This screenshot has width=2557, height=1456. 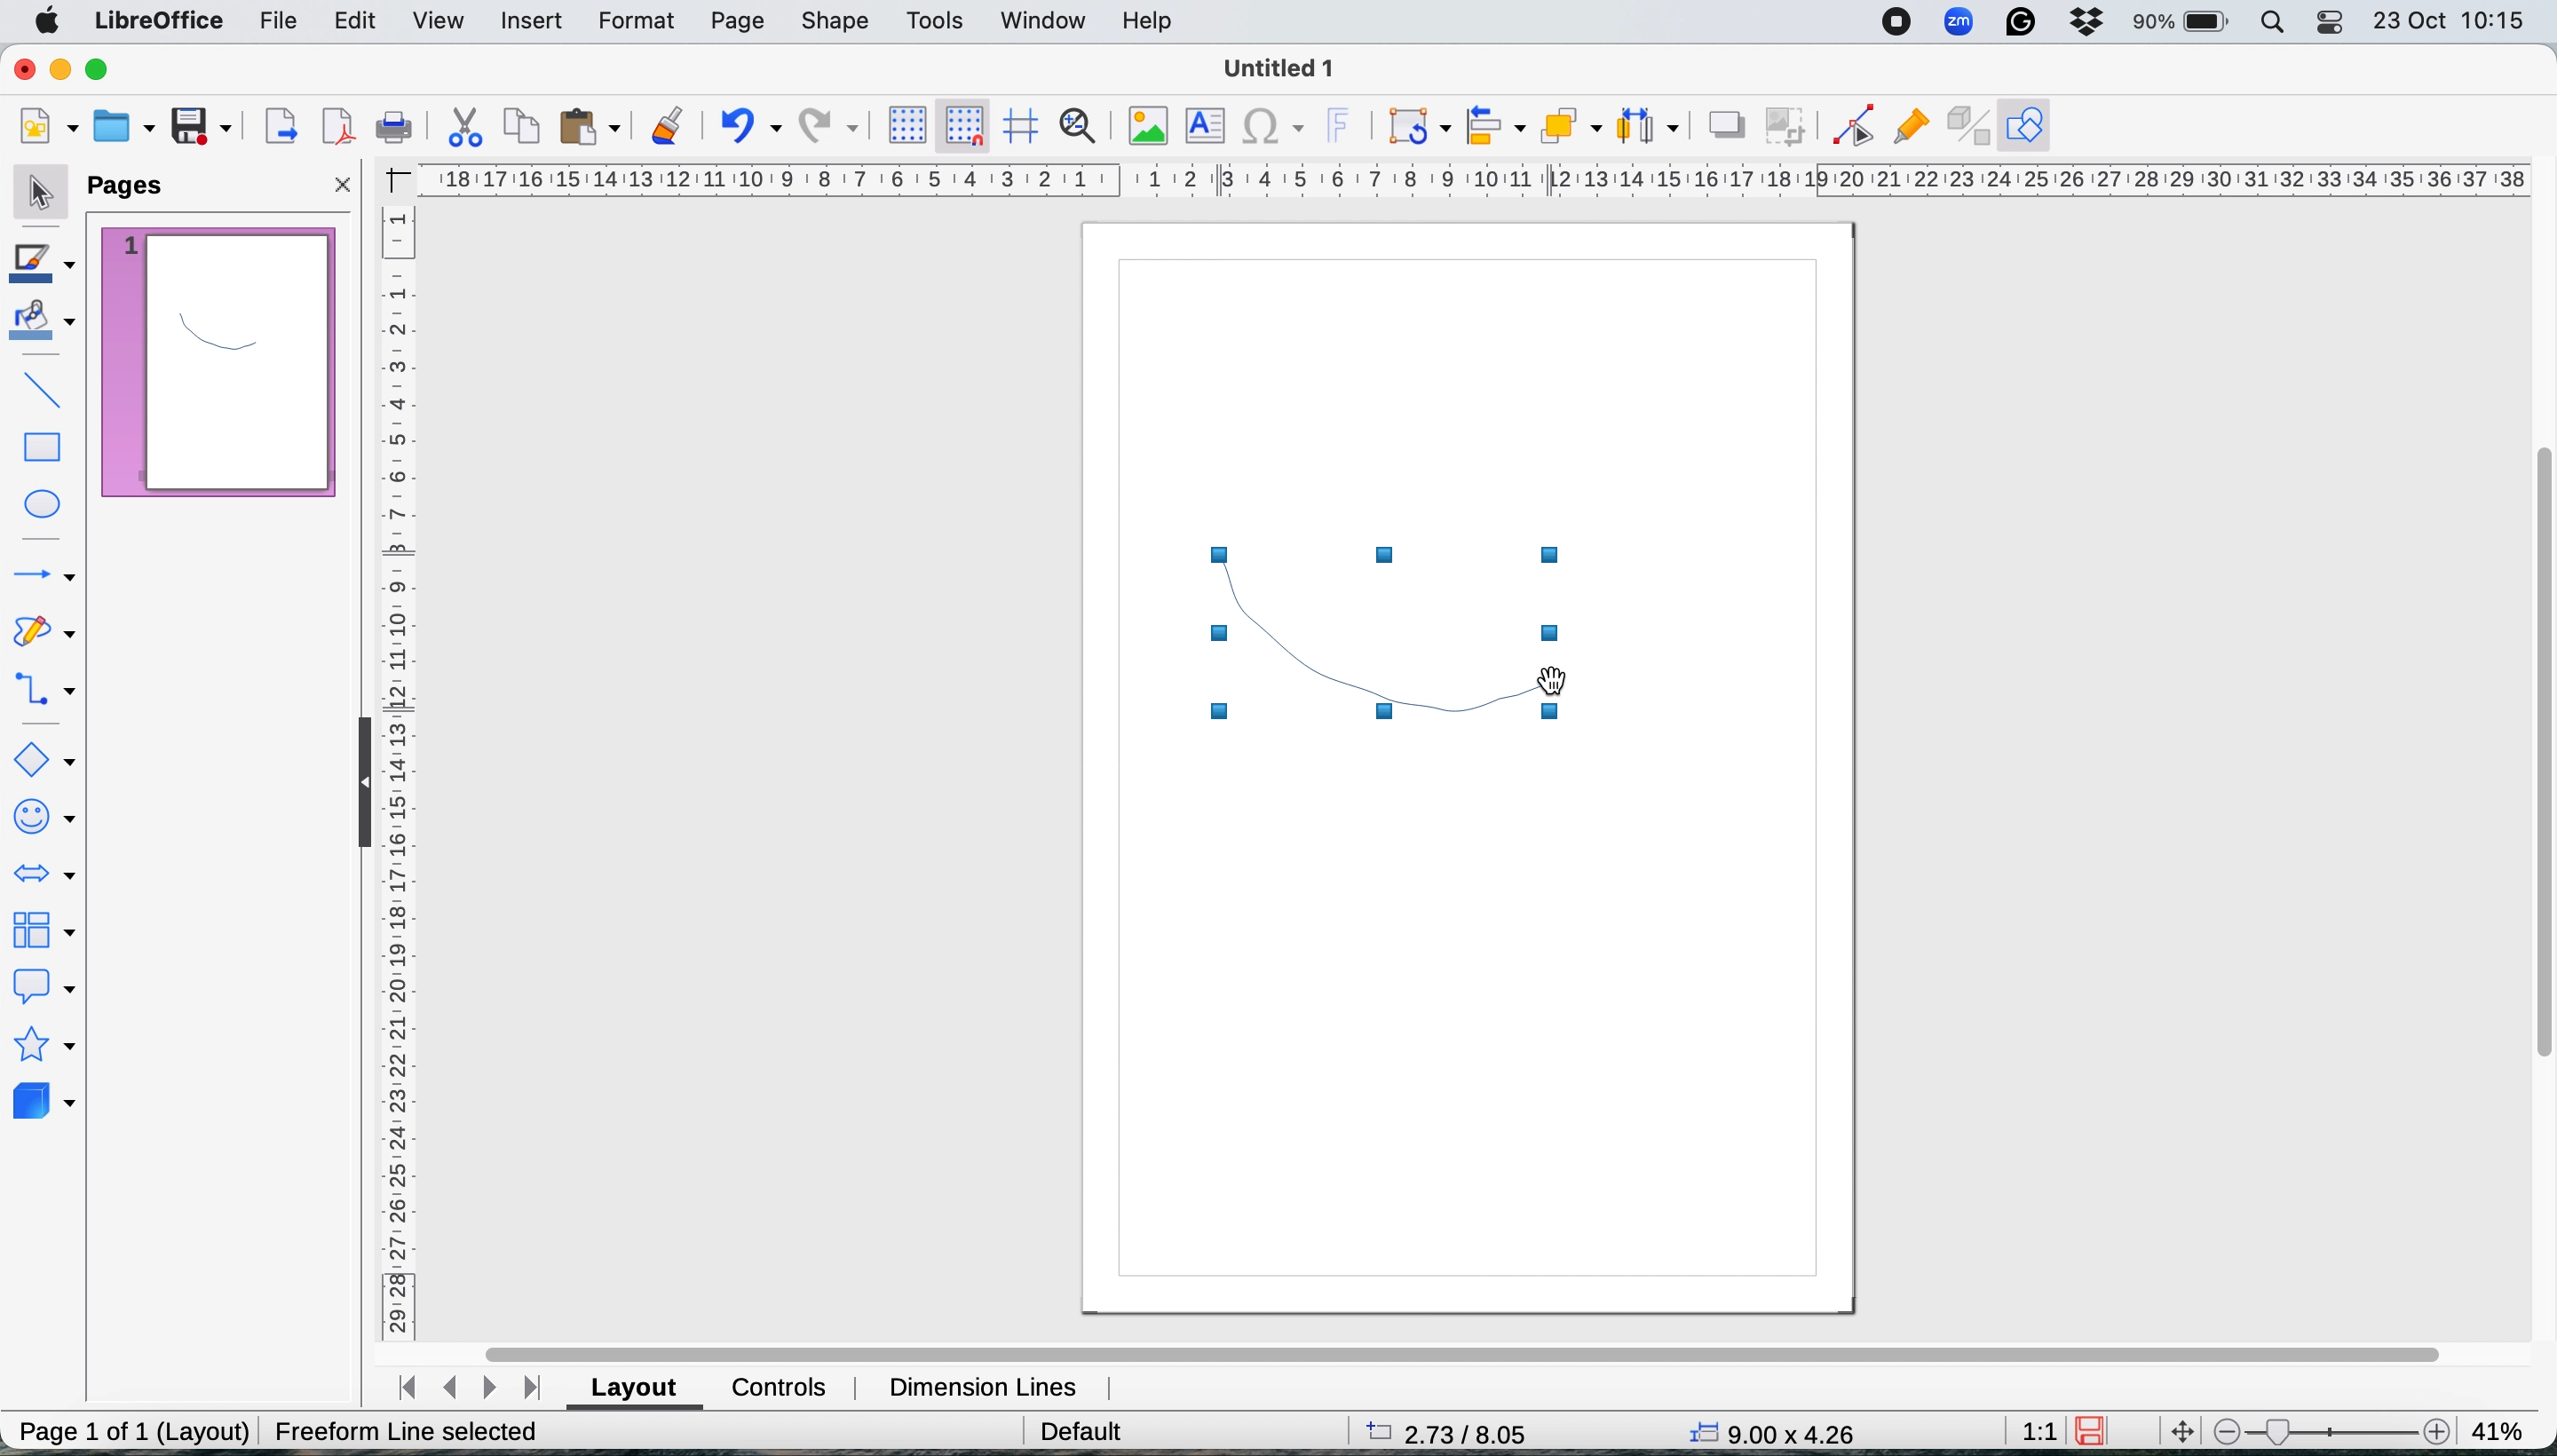 What do you see at coordinates (1573, 679) in the screenshot?
I see `cursor` at bounding box center [1573, 679].